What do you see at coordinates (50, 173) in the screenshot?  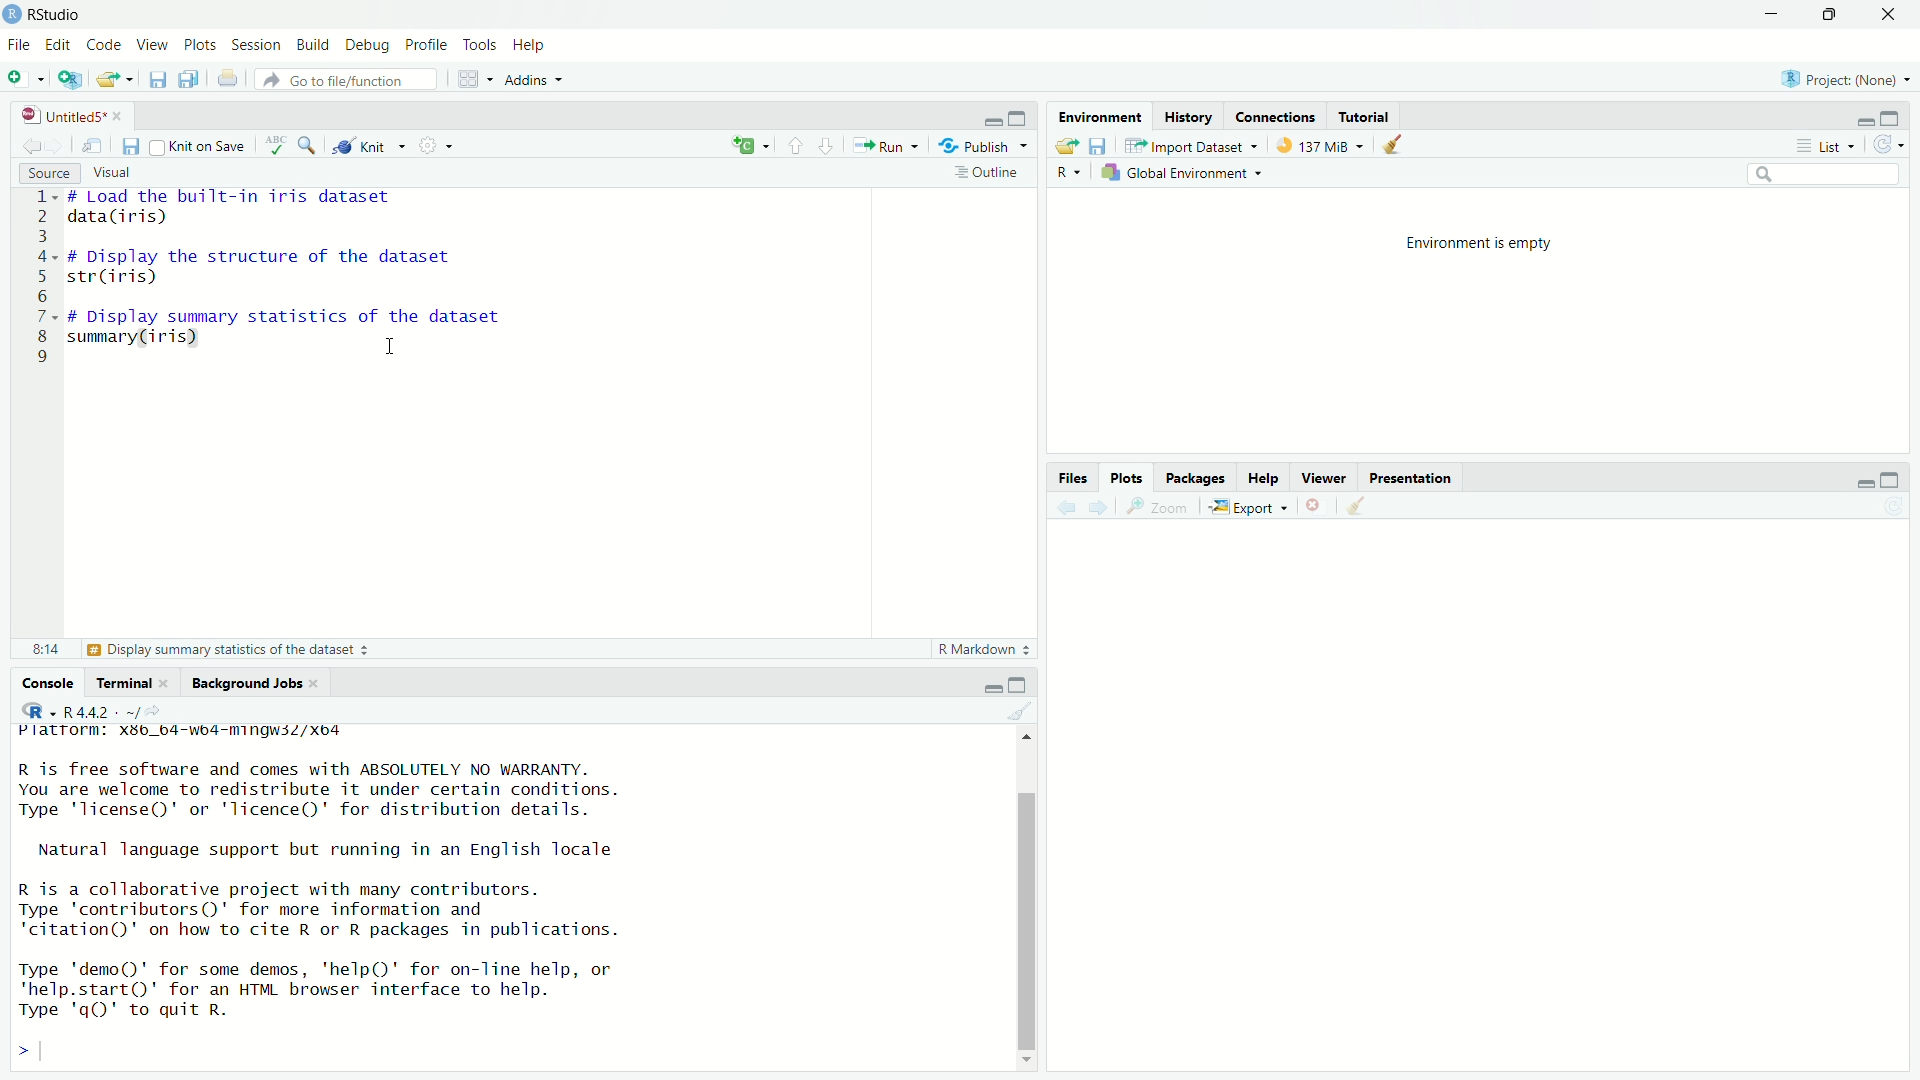 I see `Source` at bounding box center [50, 173].